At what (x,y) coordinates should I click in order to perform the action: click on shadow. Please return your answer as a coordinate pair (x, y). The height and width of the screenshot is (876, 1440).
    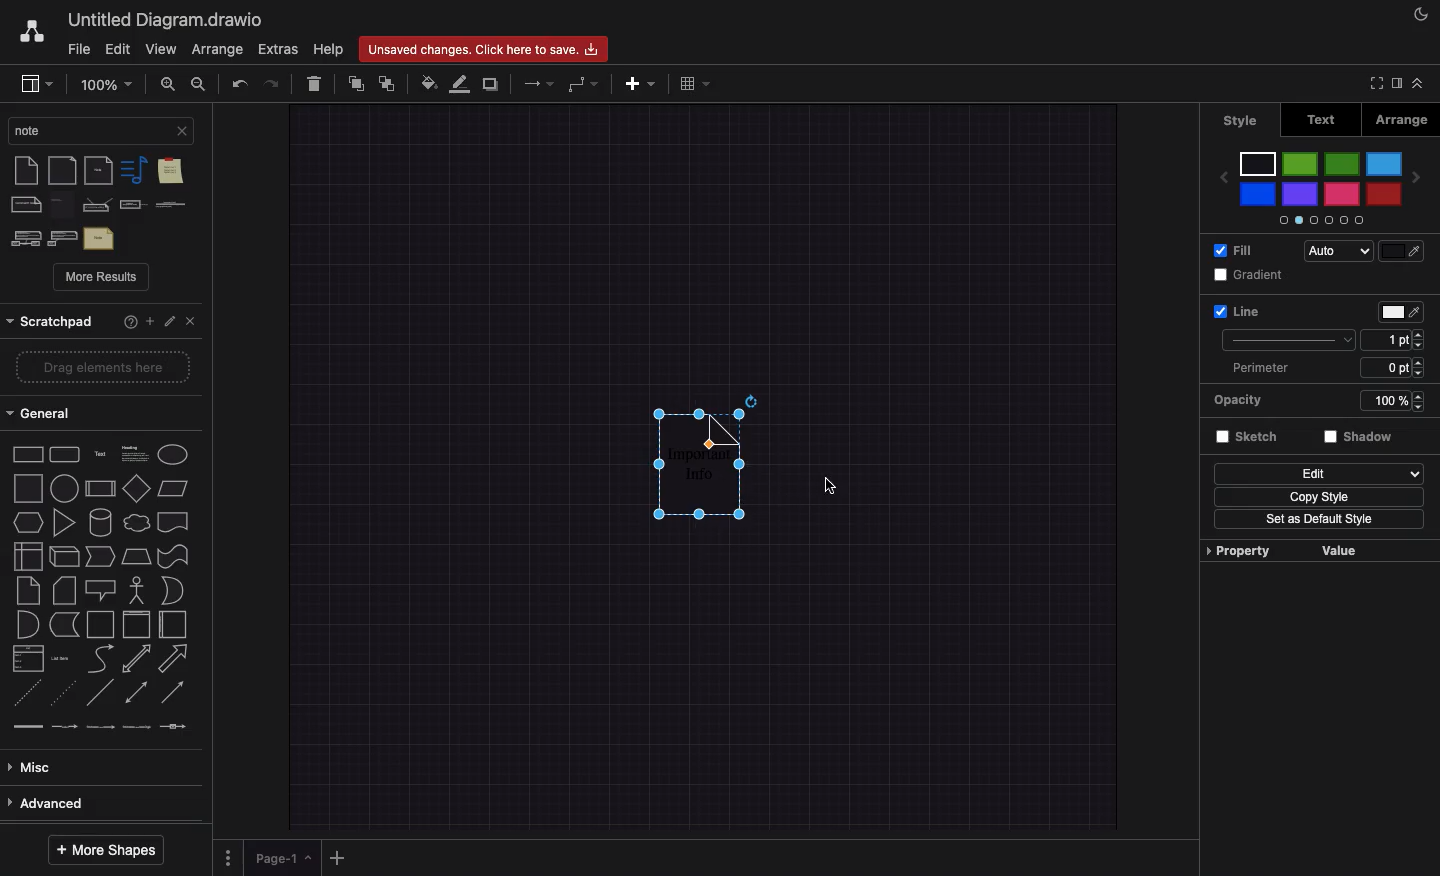
    Looking at the image, I should click on (1361, 440).